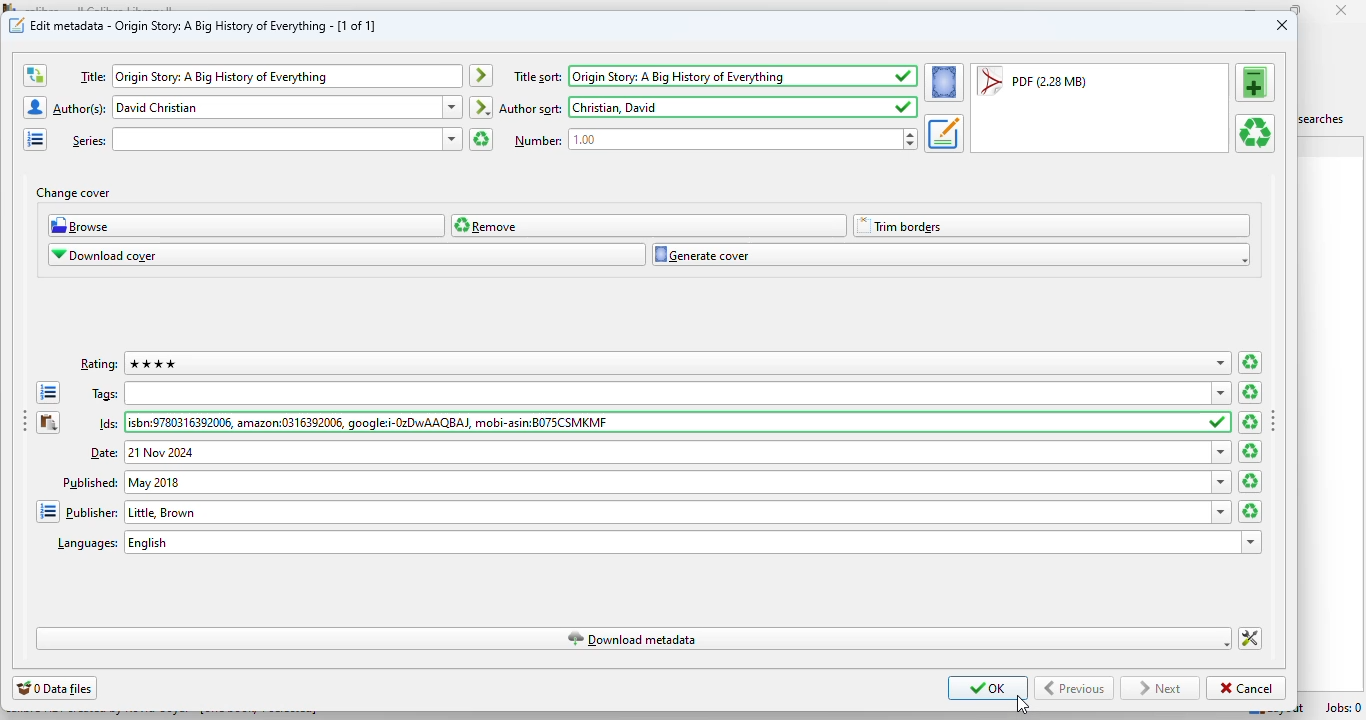 This screenshot has height=720, width=1366. I want to click on clear all tags, so click(1252, 391).